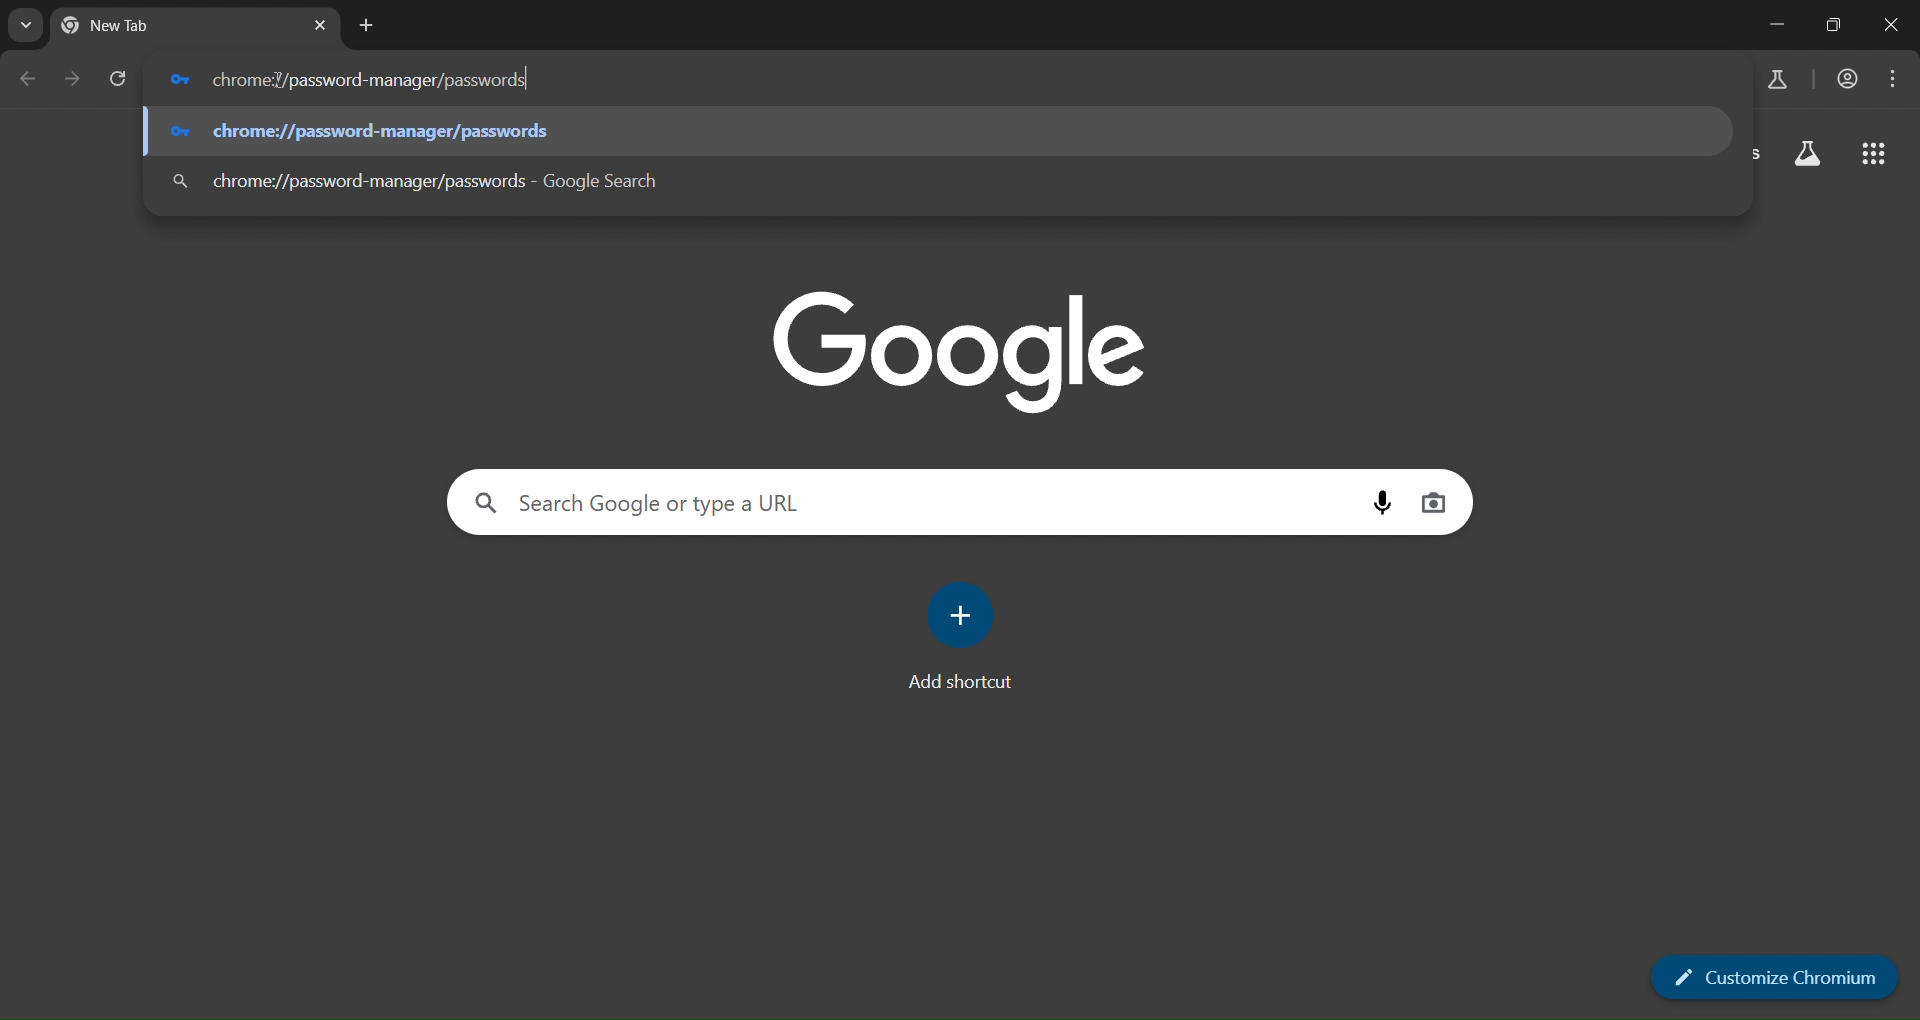 Image resolution: width=1920 pixels, height=1020 pixels. What do you see at coordinates (1850, 79) in the screenshot?
I see `account` at bounding box center [1850, 79].